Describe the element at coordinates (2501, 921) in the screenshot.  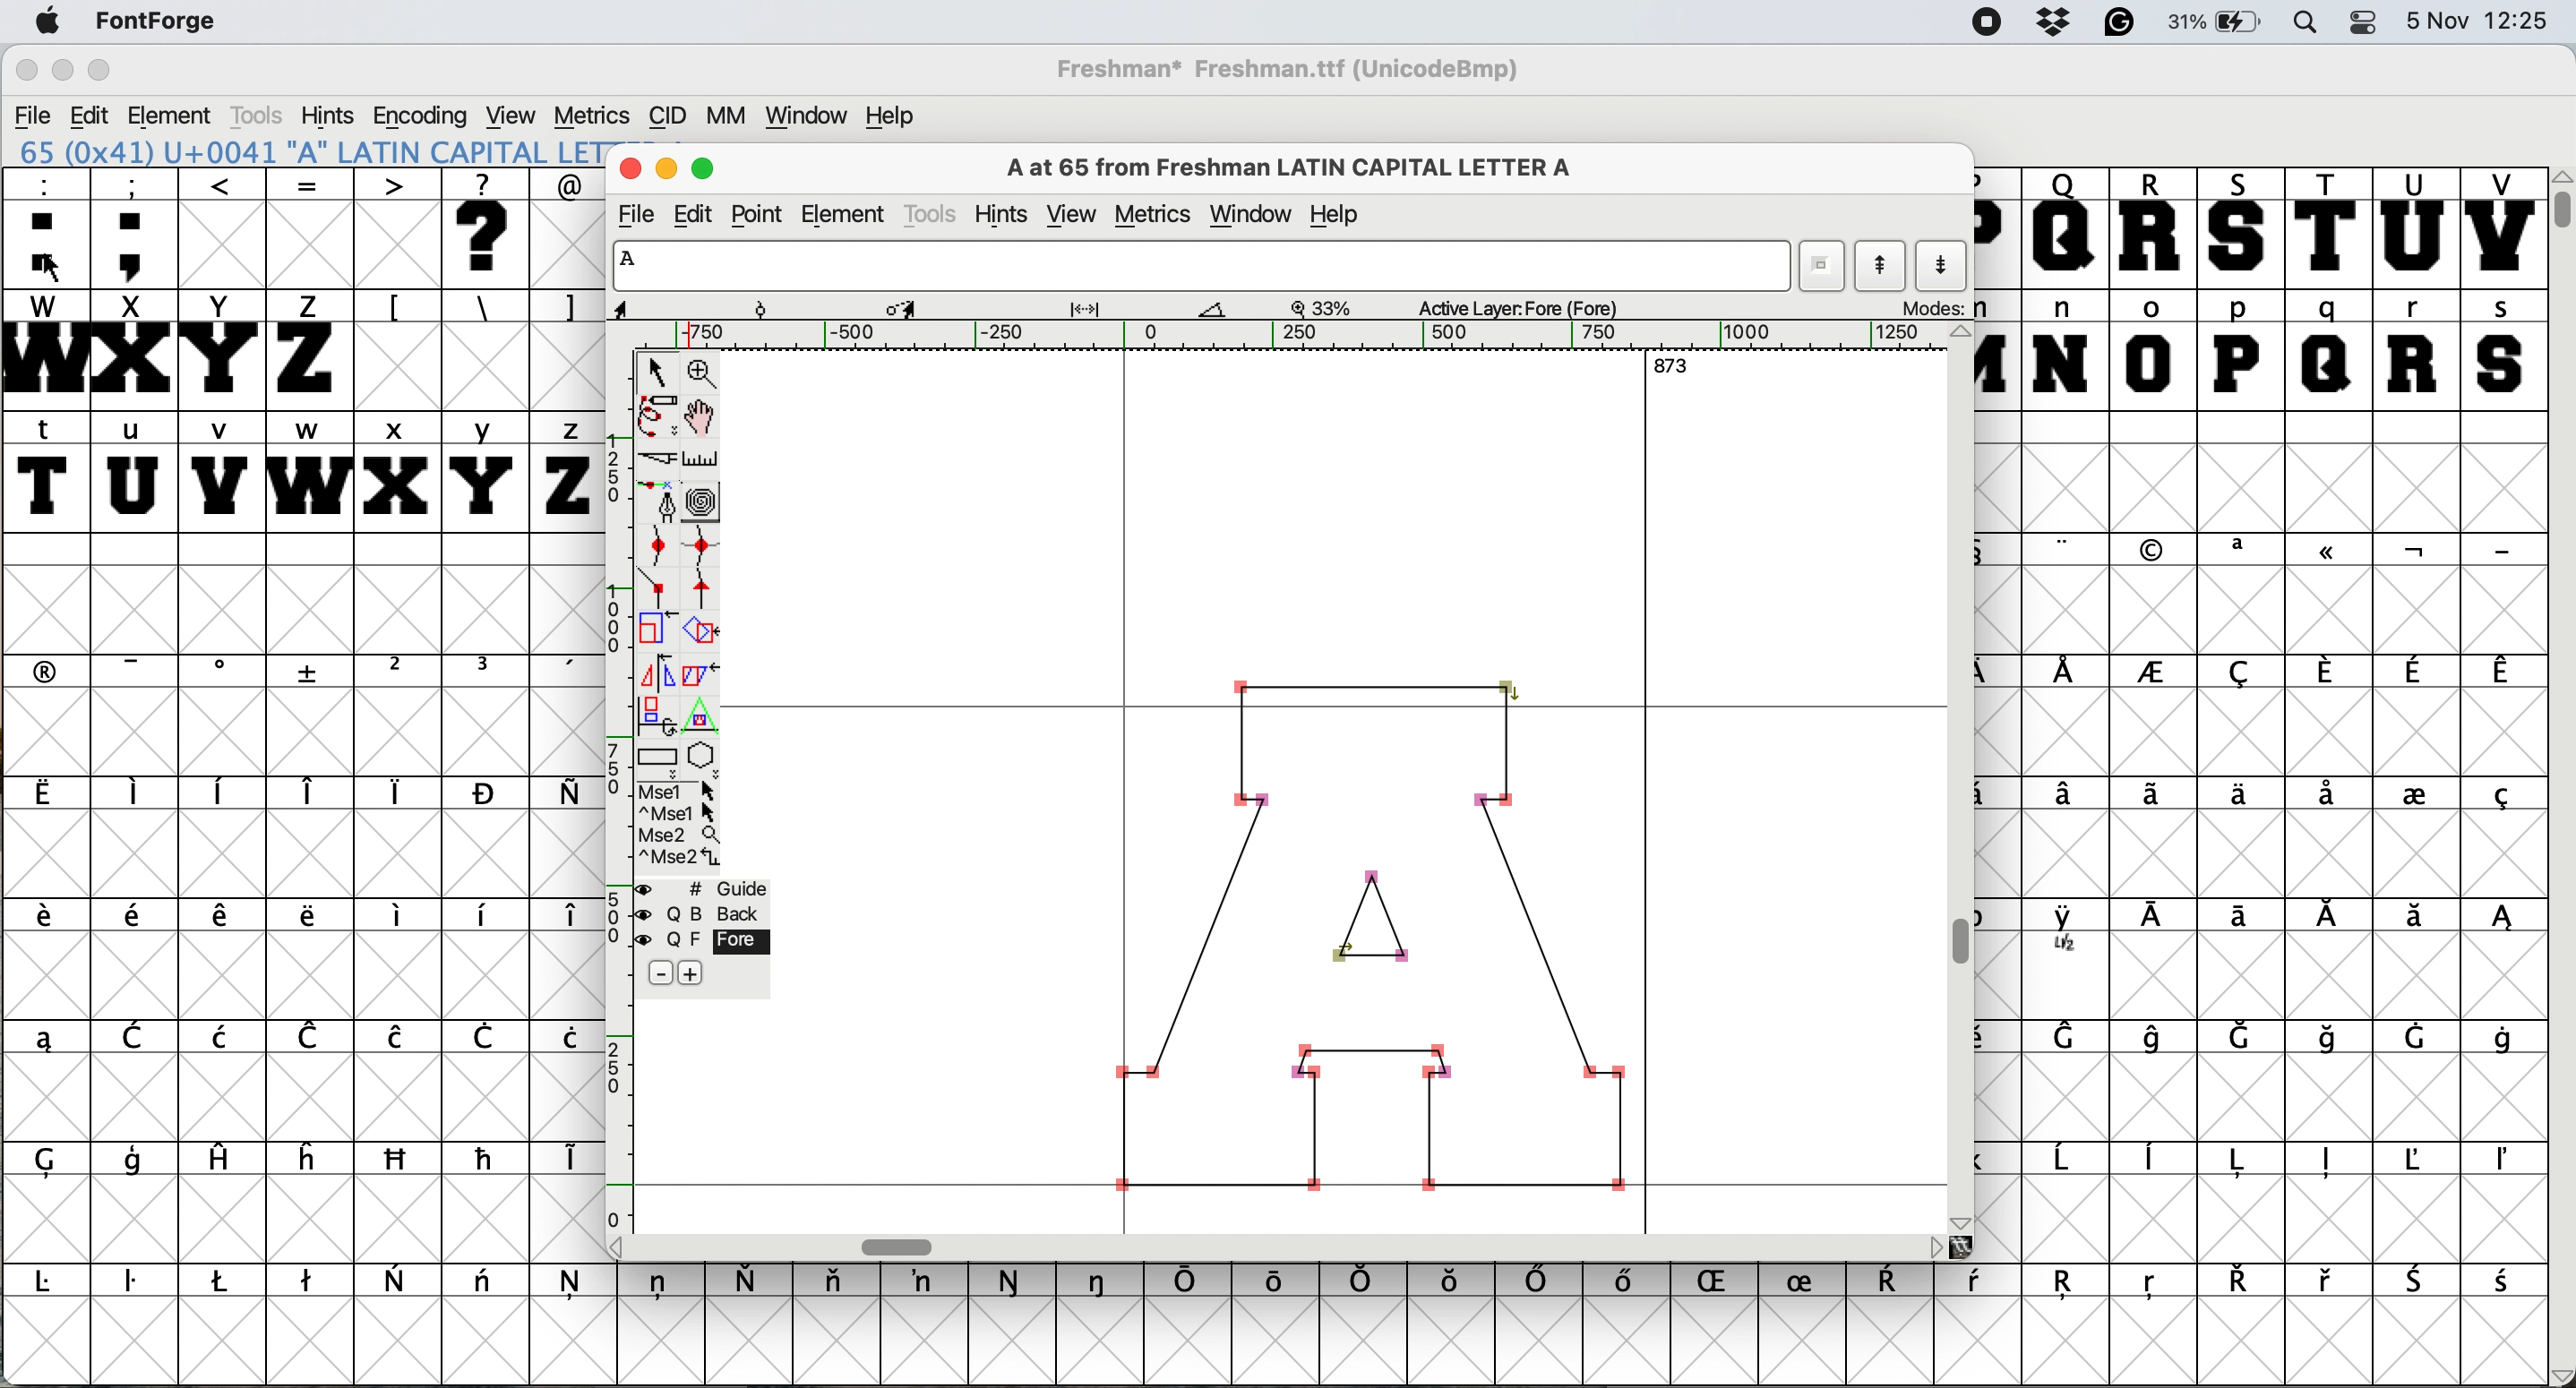
I see `symbol` at that location.